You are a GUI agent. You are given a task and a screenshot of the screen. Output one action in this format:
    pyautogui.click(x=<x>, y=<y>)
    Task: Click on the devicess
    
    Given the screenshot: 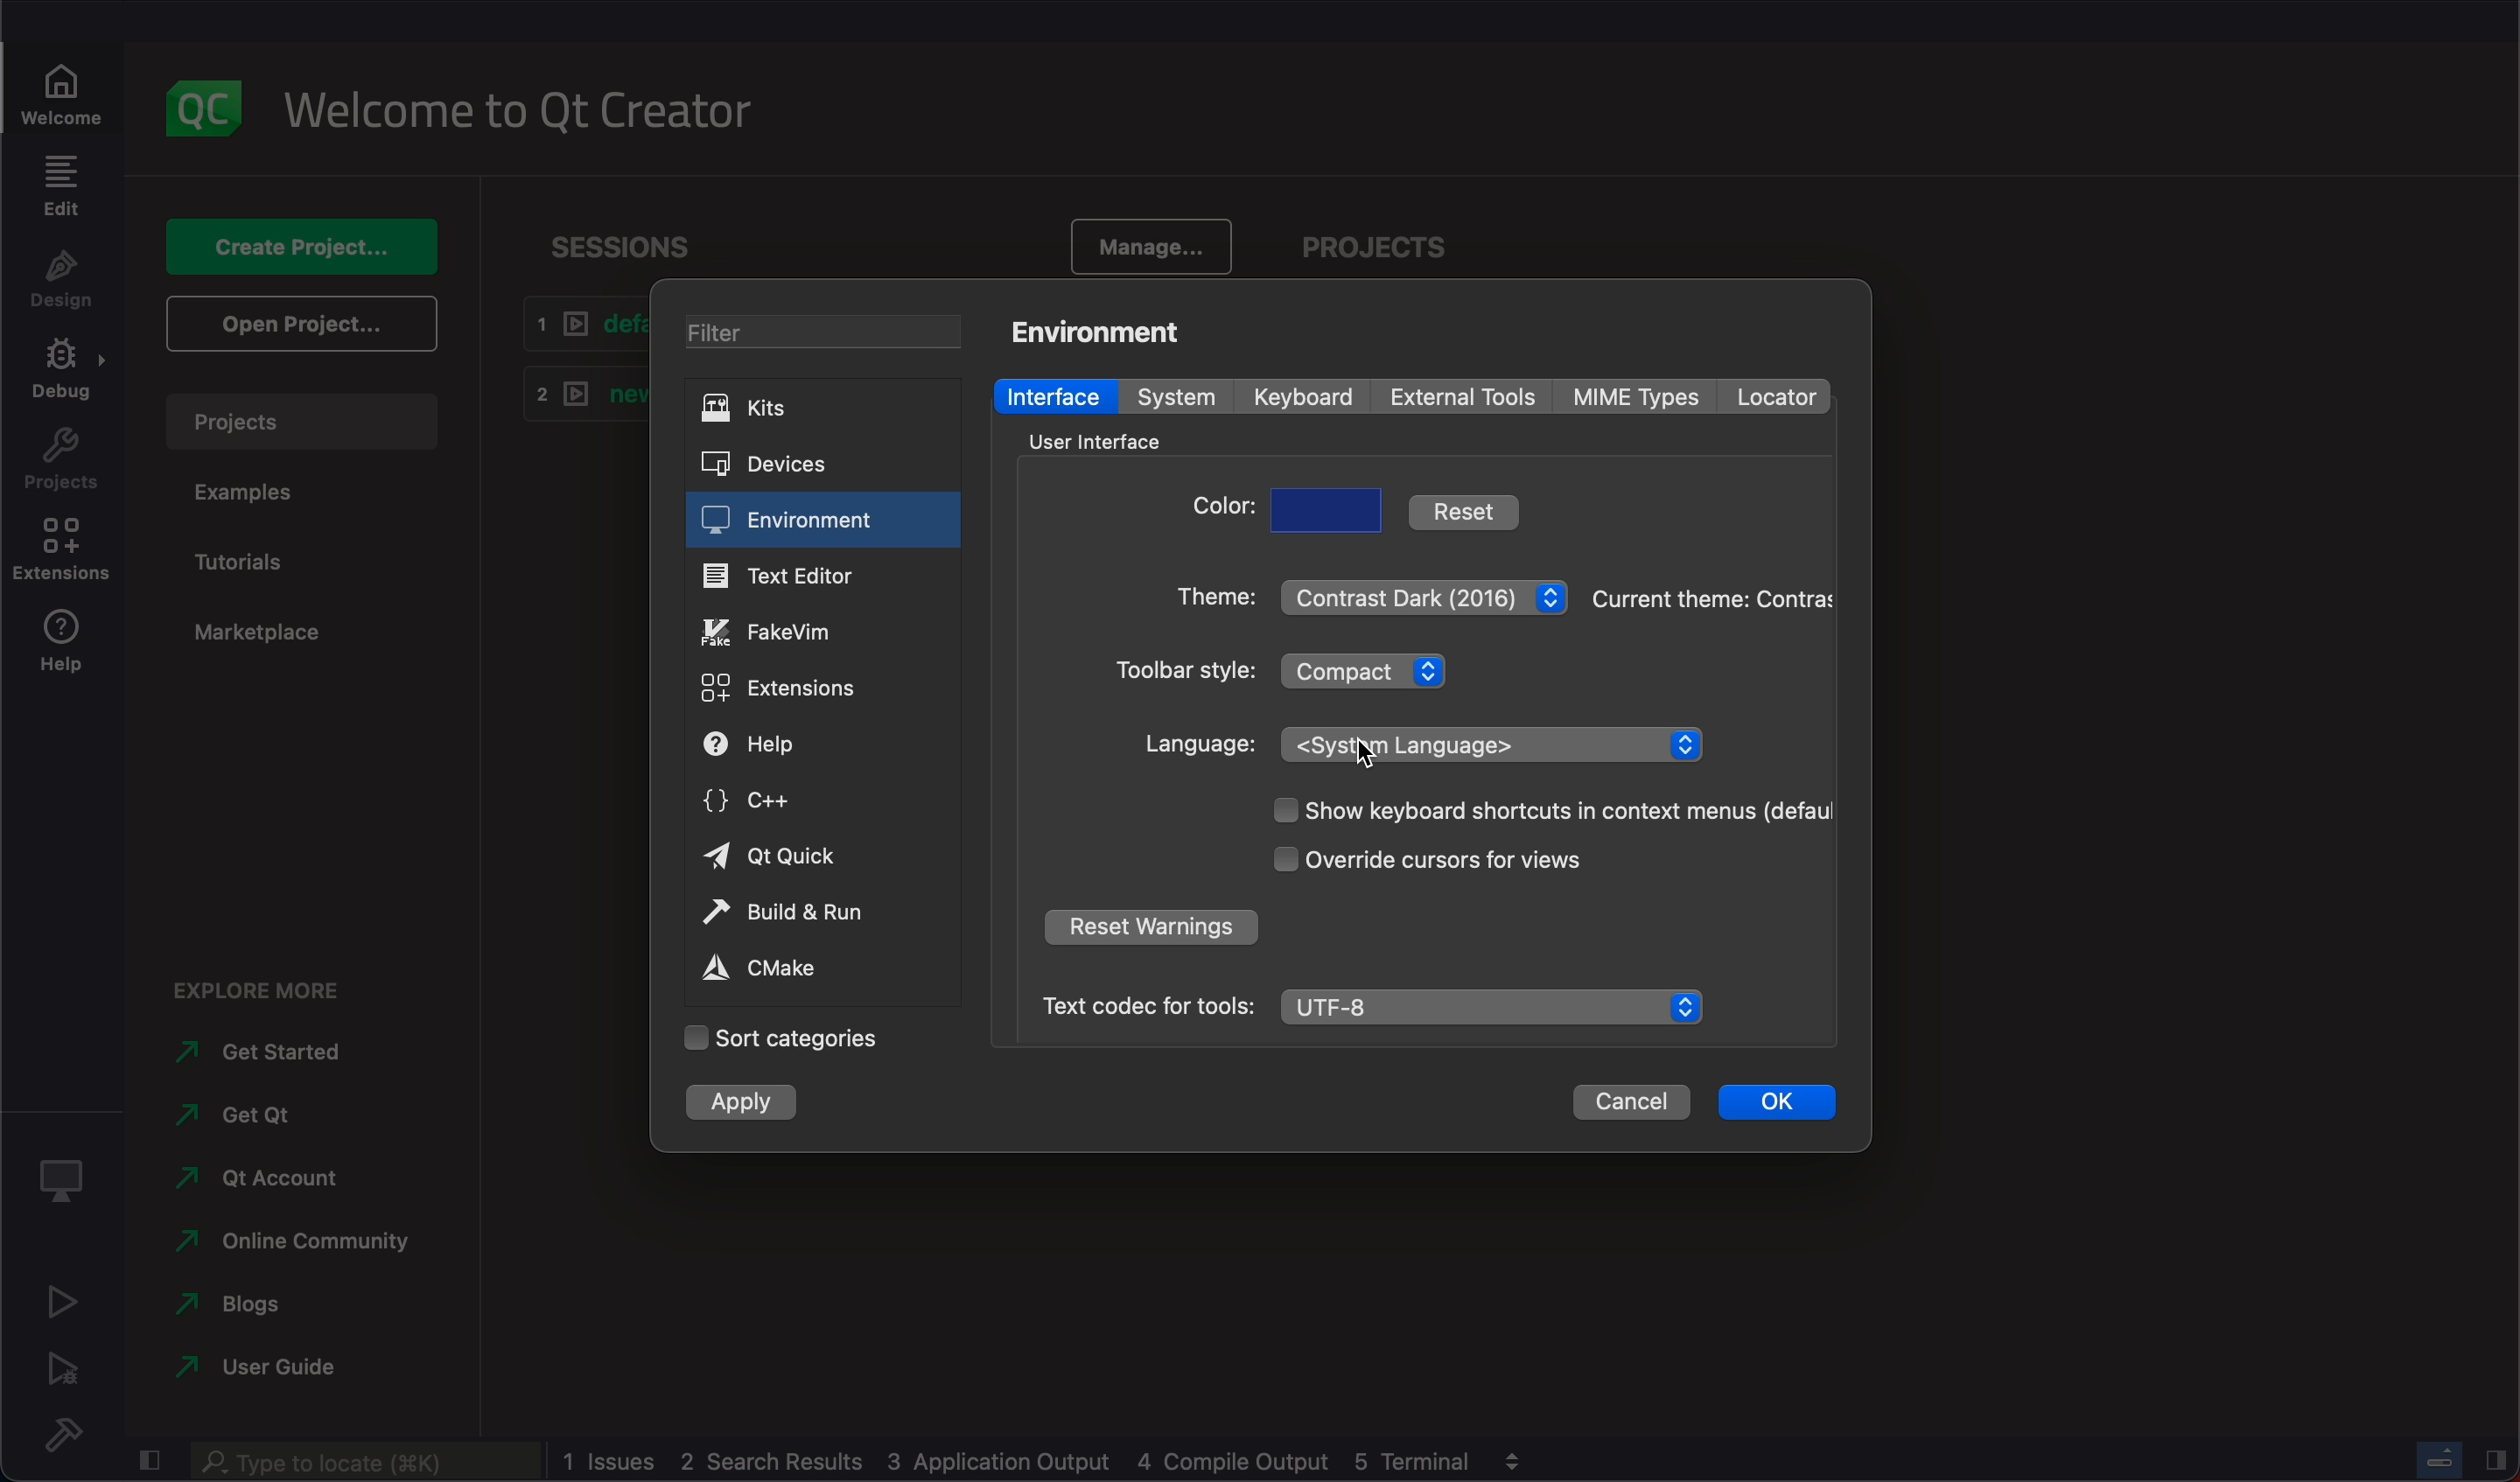 What is the action you would take?
    pyautogui.click(x=817, y=462)
    